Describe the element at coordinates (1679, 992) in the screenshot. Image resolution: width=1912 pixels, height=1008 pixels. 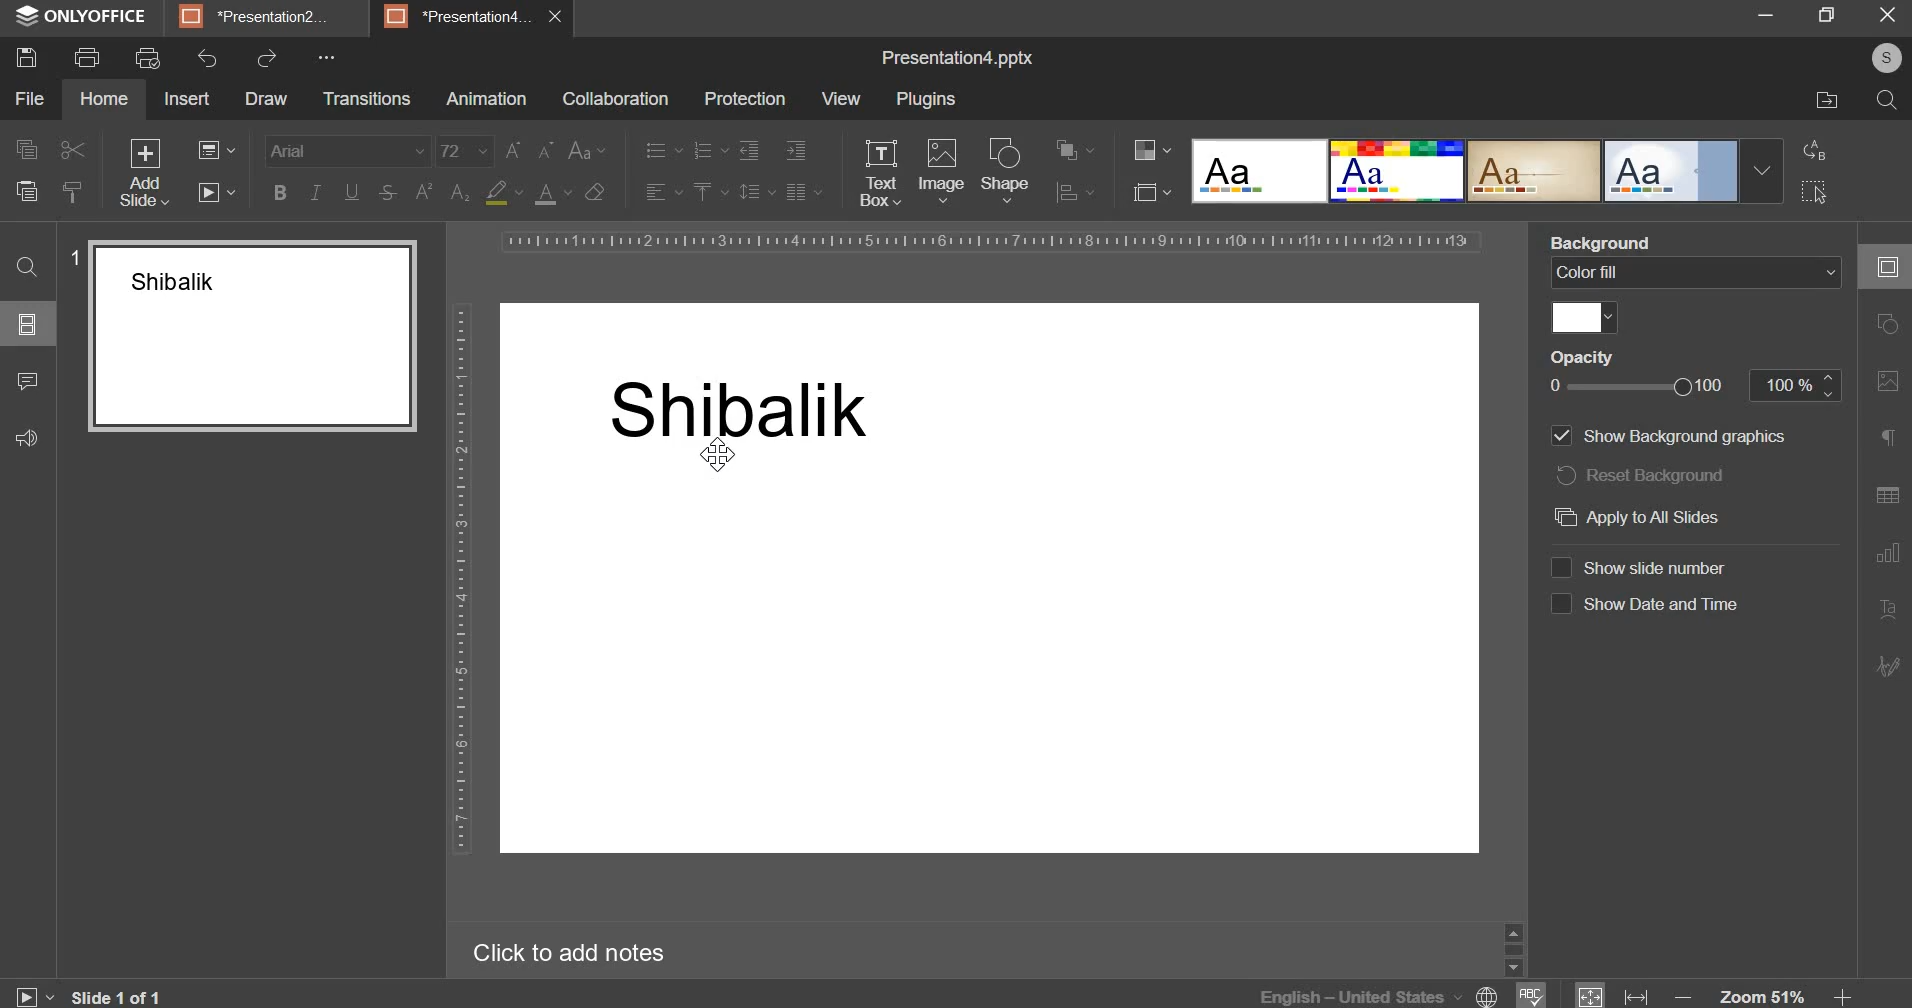
I see `zoom out` at that location.